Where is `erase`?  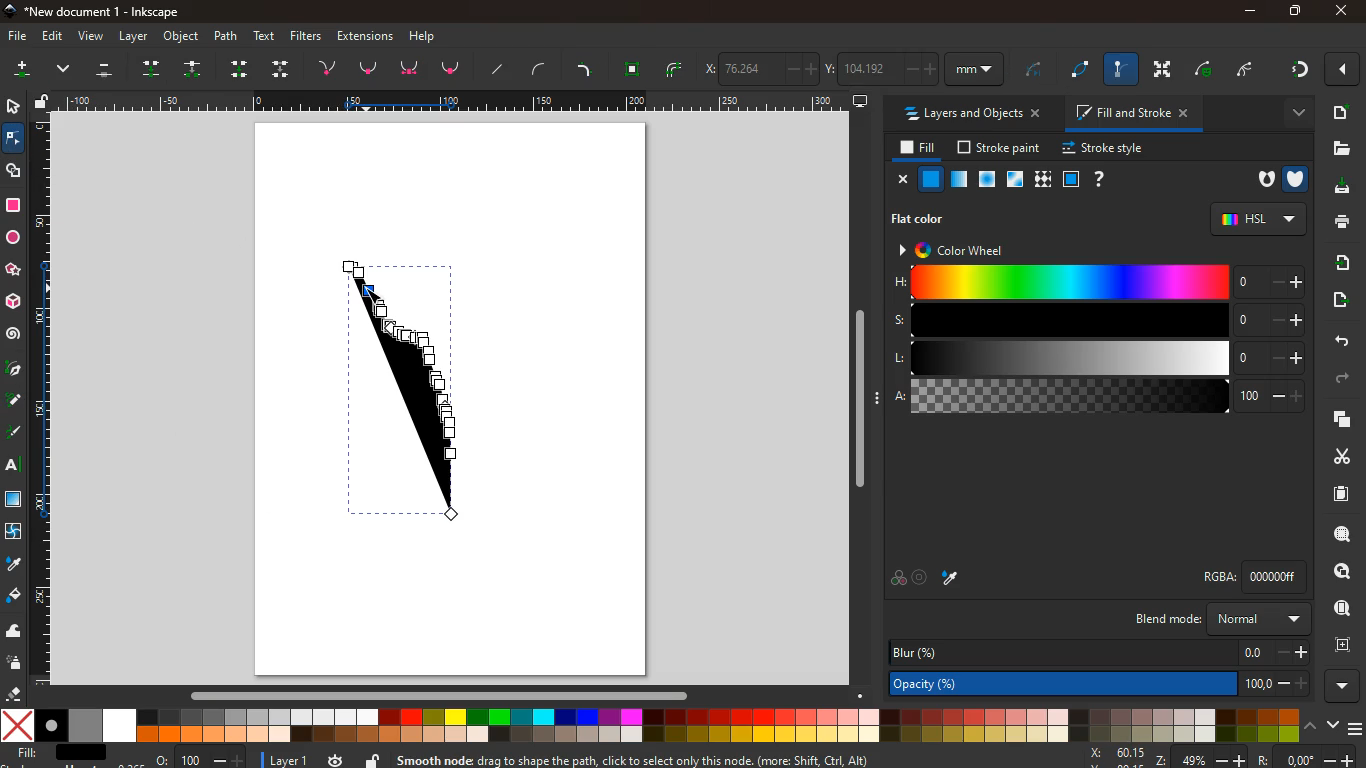 erase is located at coordinates (14, 694).